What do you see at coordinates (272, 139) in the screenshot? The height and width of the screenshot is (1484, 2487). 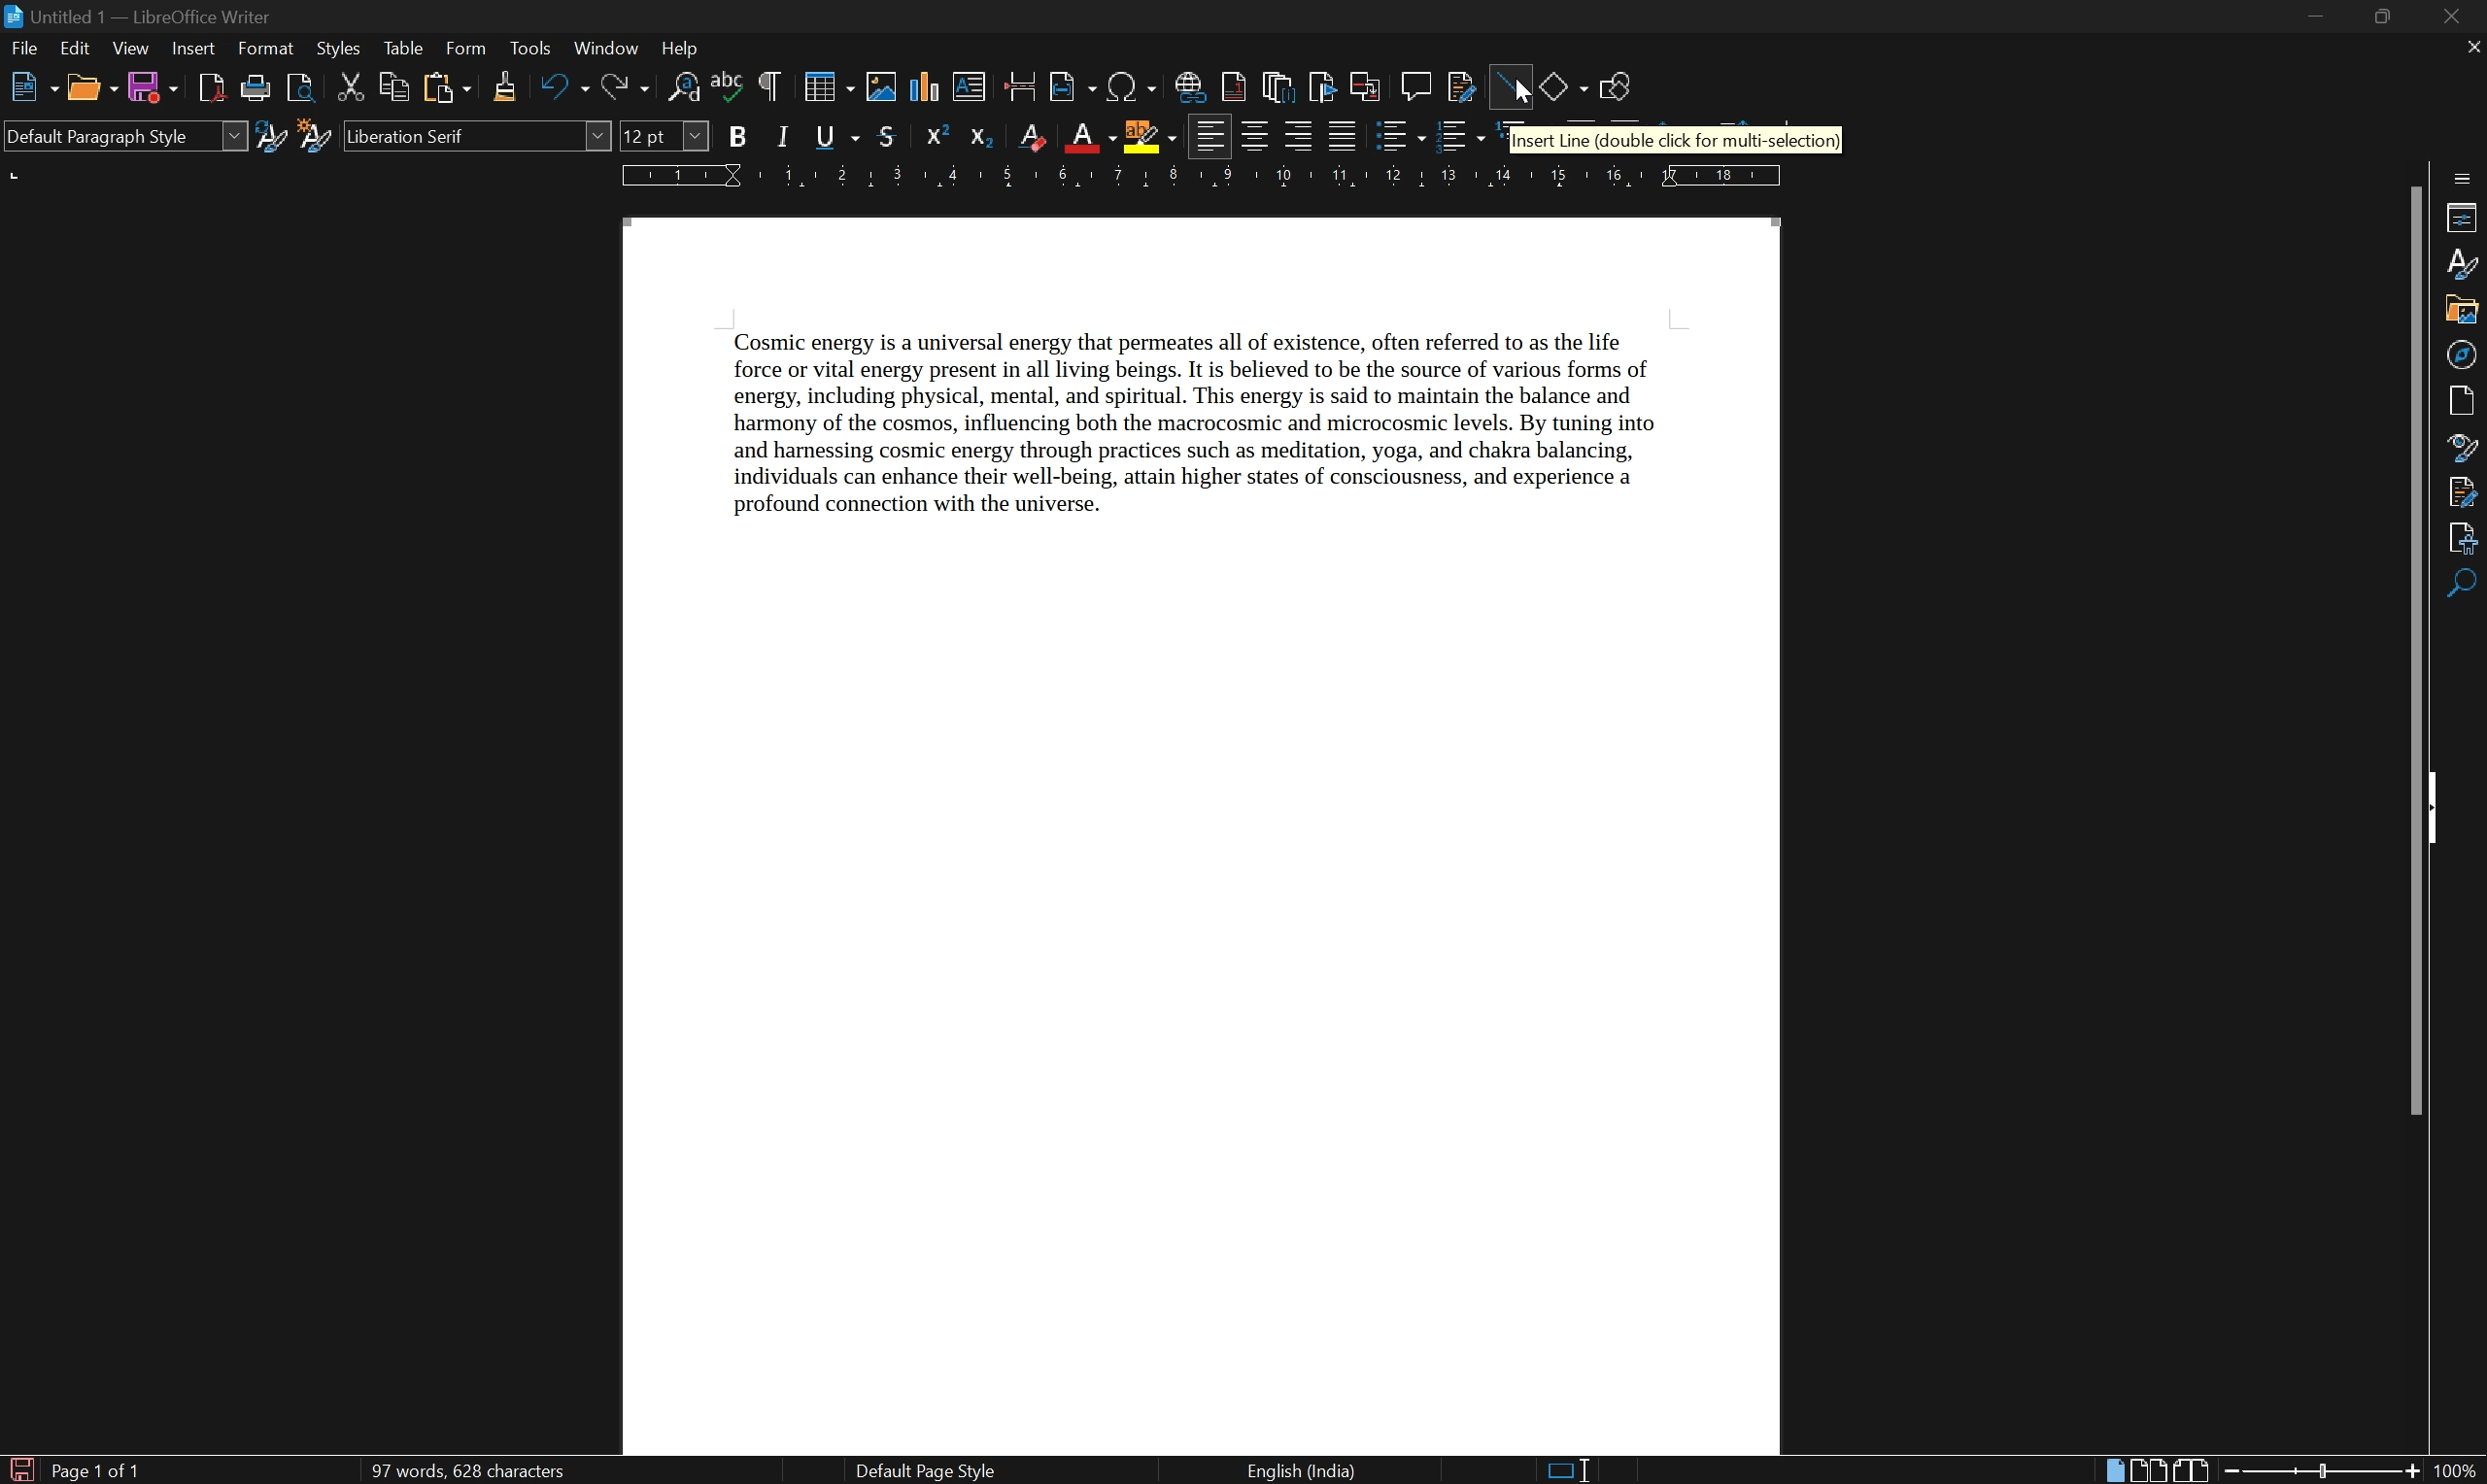 I see `update selected style` at bounding box center [272, 139].